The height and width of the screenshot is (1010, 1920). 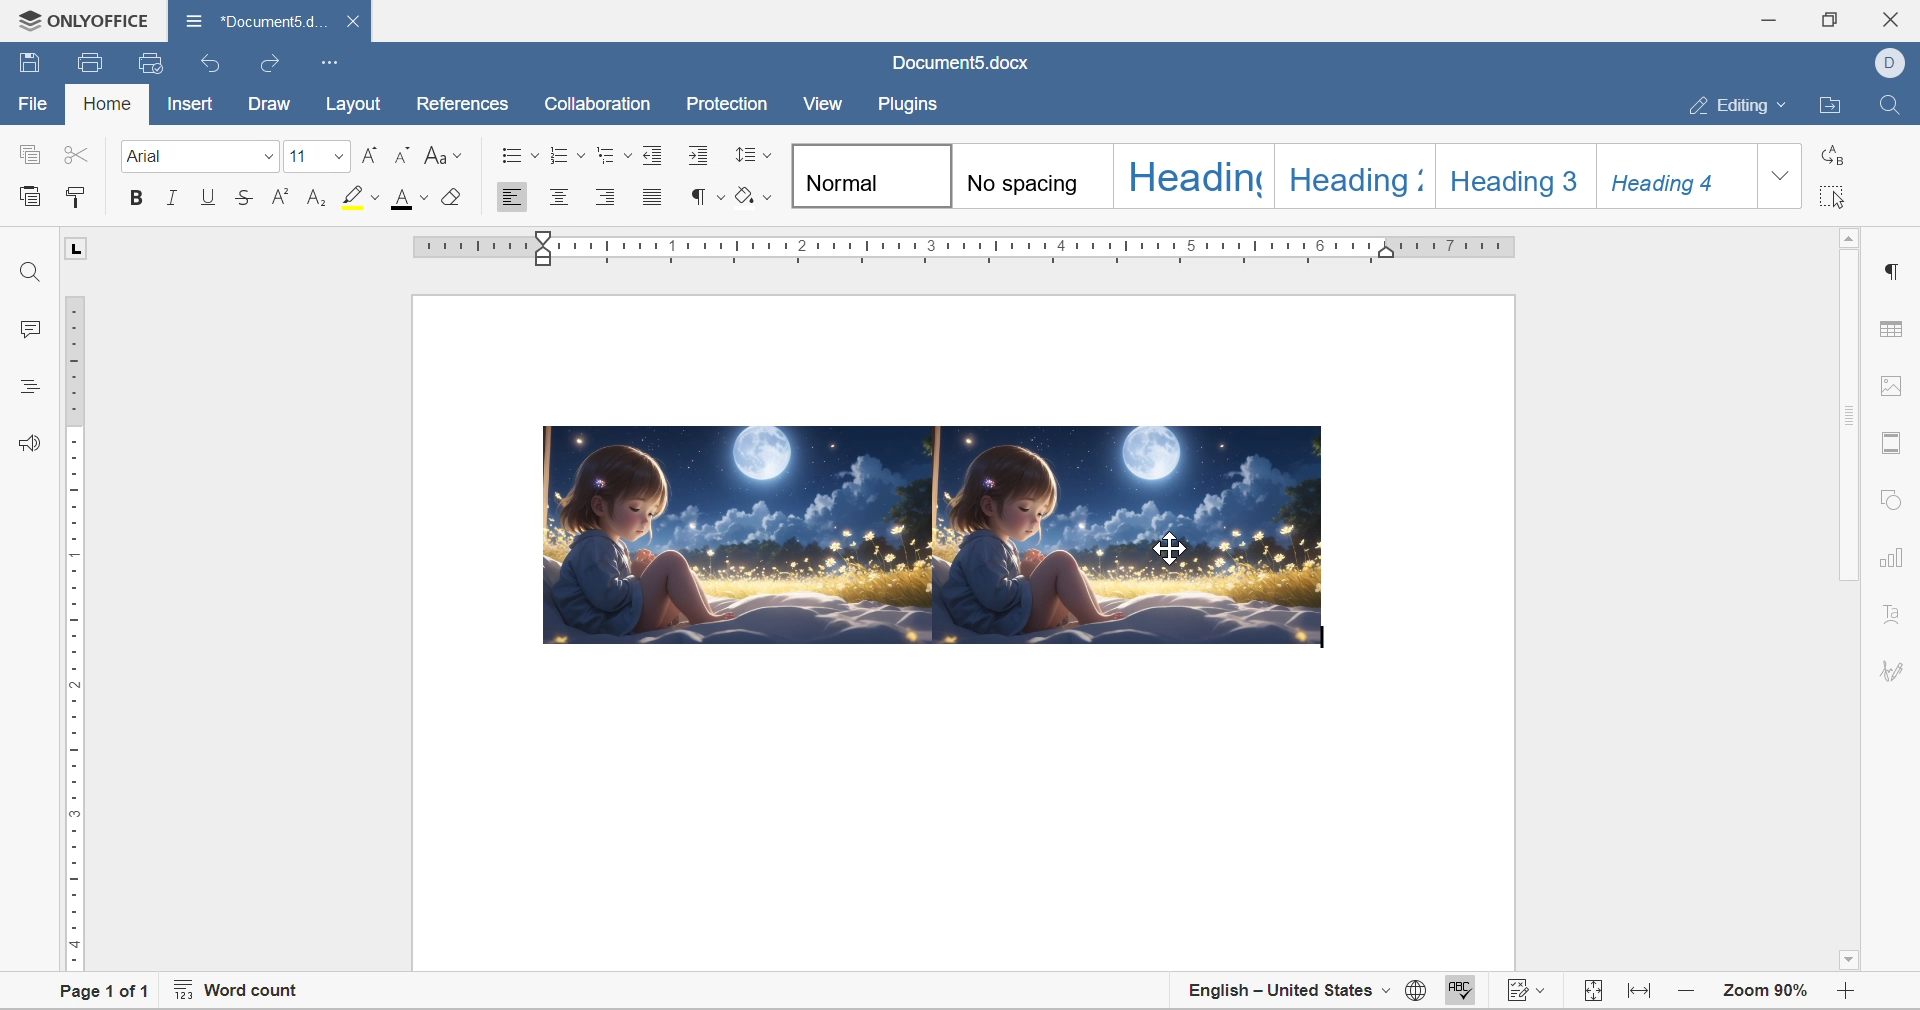 I want to click on protection, so click(x=724, y=104).